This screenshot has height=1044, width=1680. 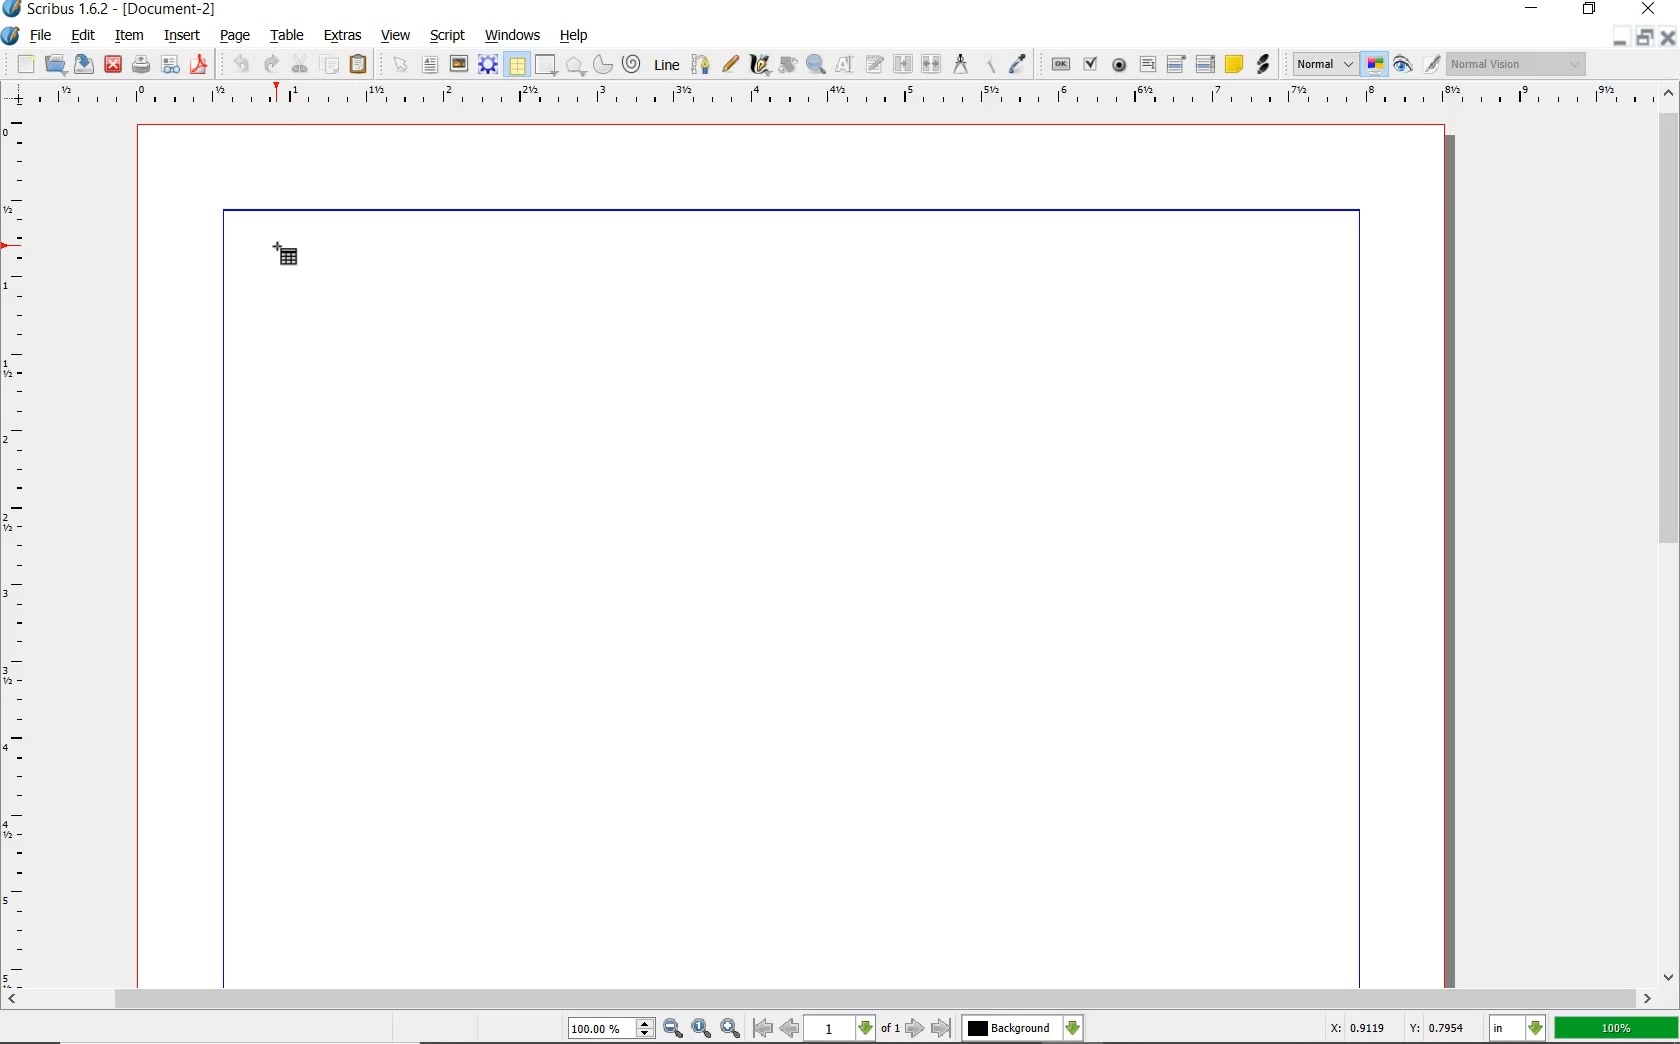 What do you see at coordinates (814, 65) in the screenshot?
I see `zoom in or out` at bounding box center [814, 65].